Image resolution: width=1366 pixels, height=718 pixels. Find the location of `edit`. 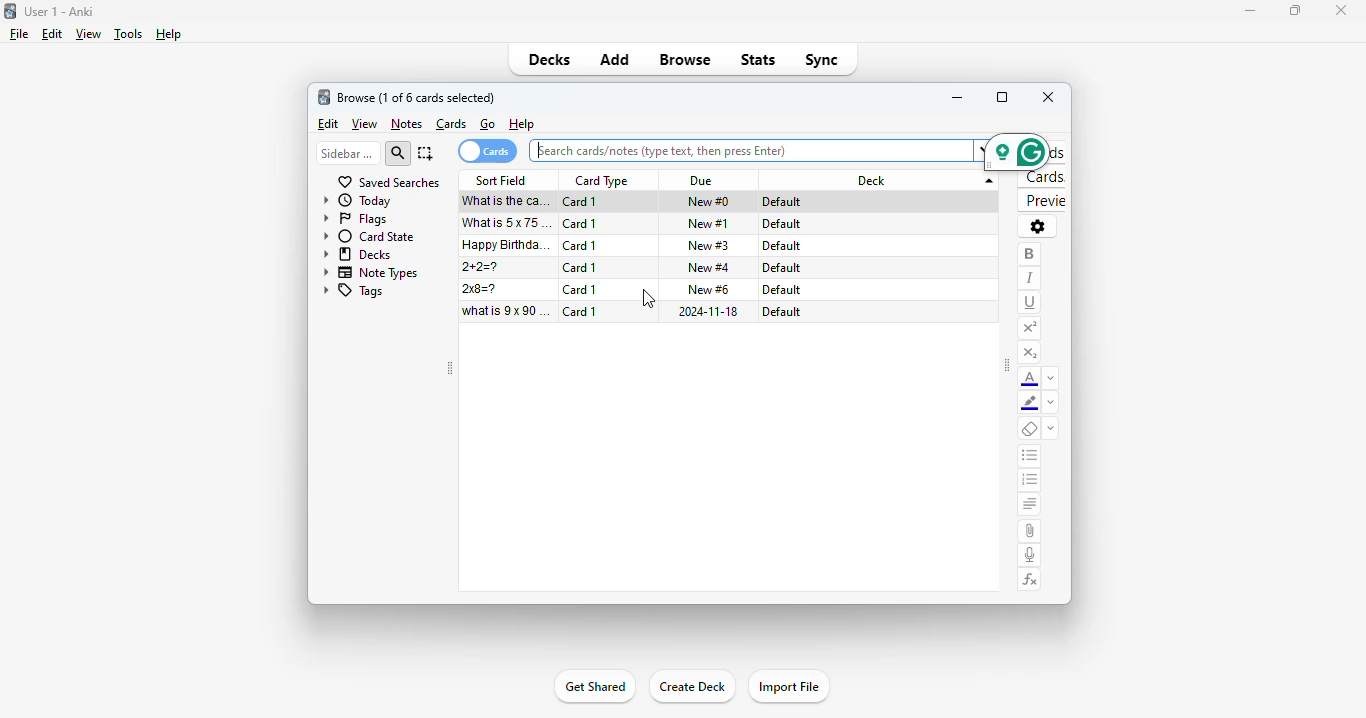

edit is located at coordinates (51, 34).